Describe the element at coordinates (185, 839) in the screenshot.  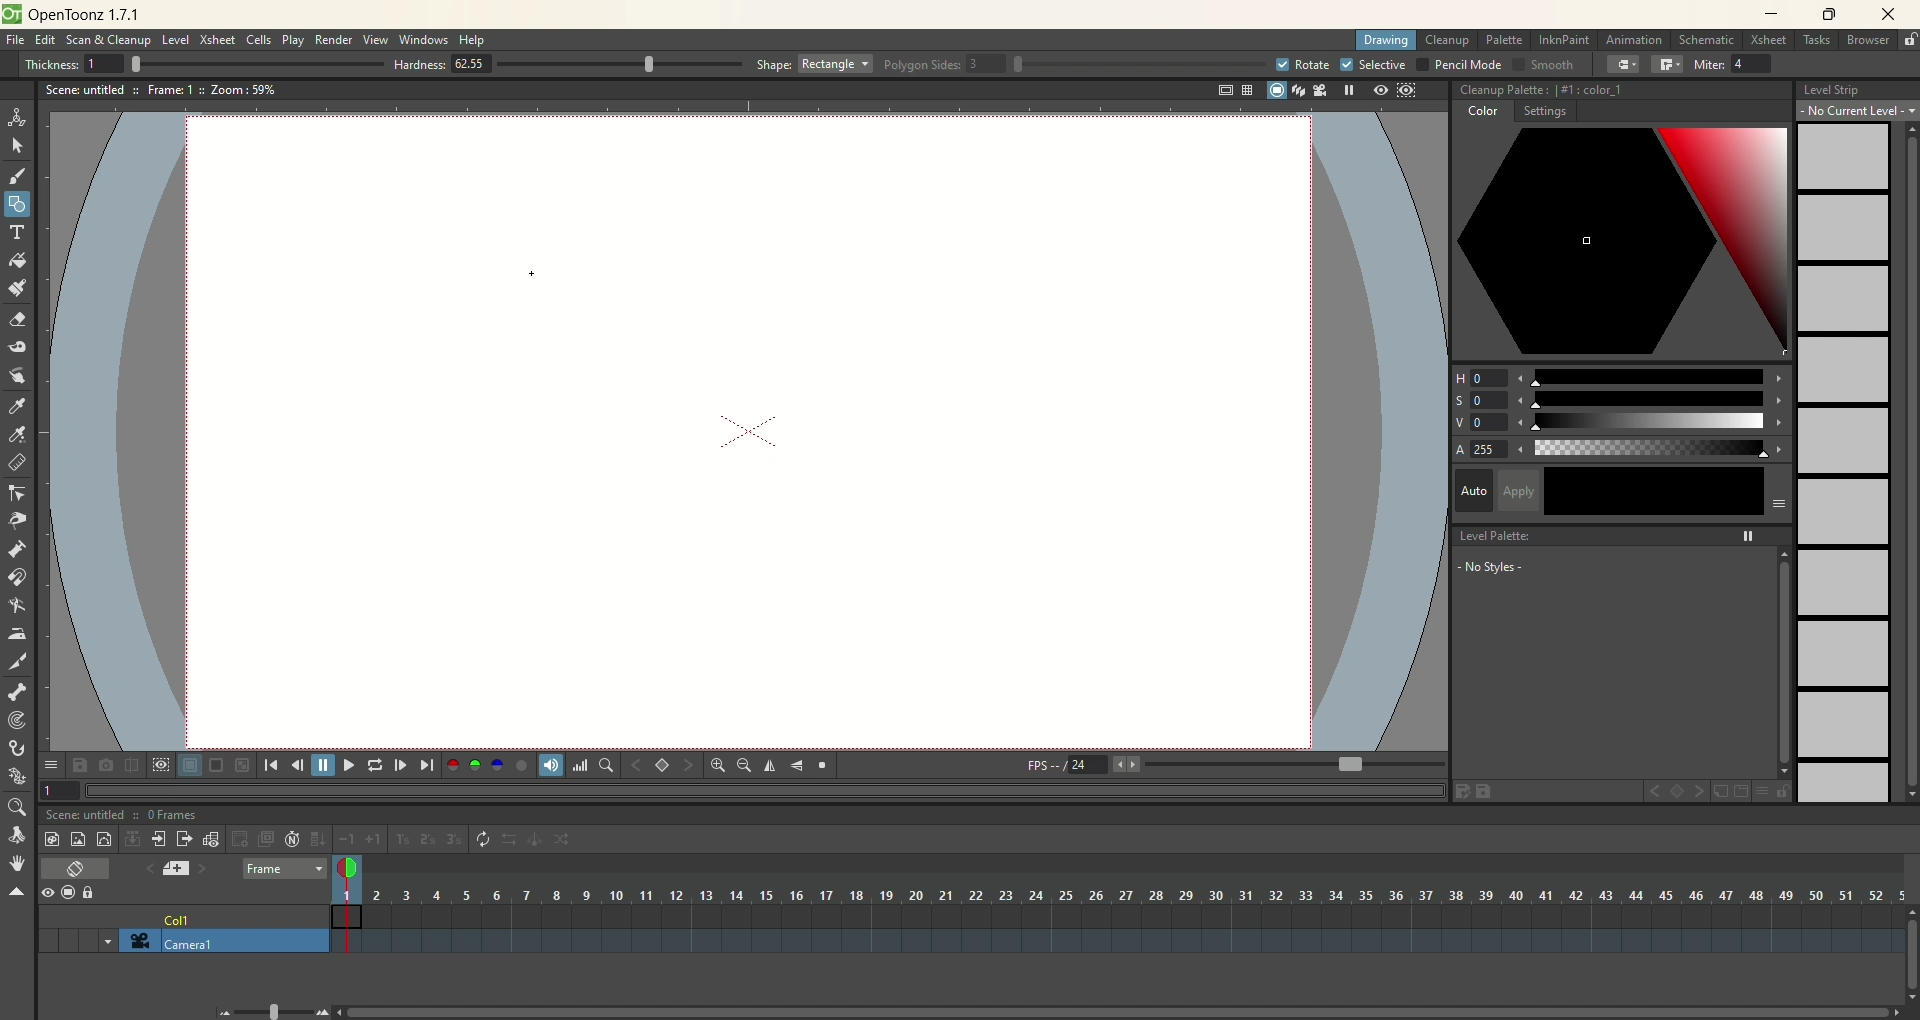
I see `close sub-Xsheet` at that location.